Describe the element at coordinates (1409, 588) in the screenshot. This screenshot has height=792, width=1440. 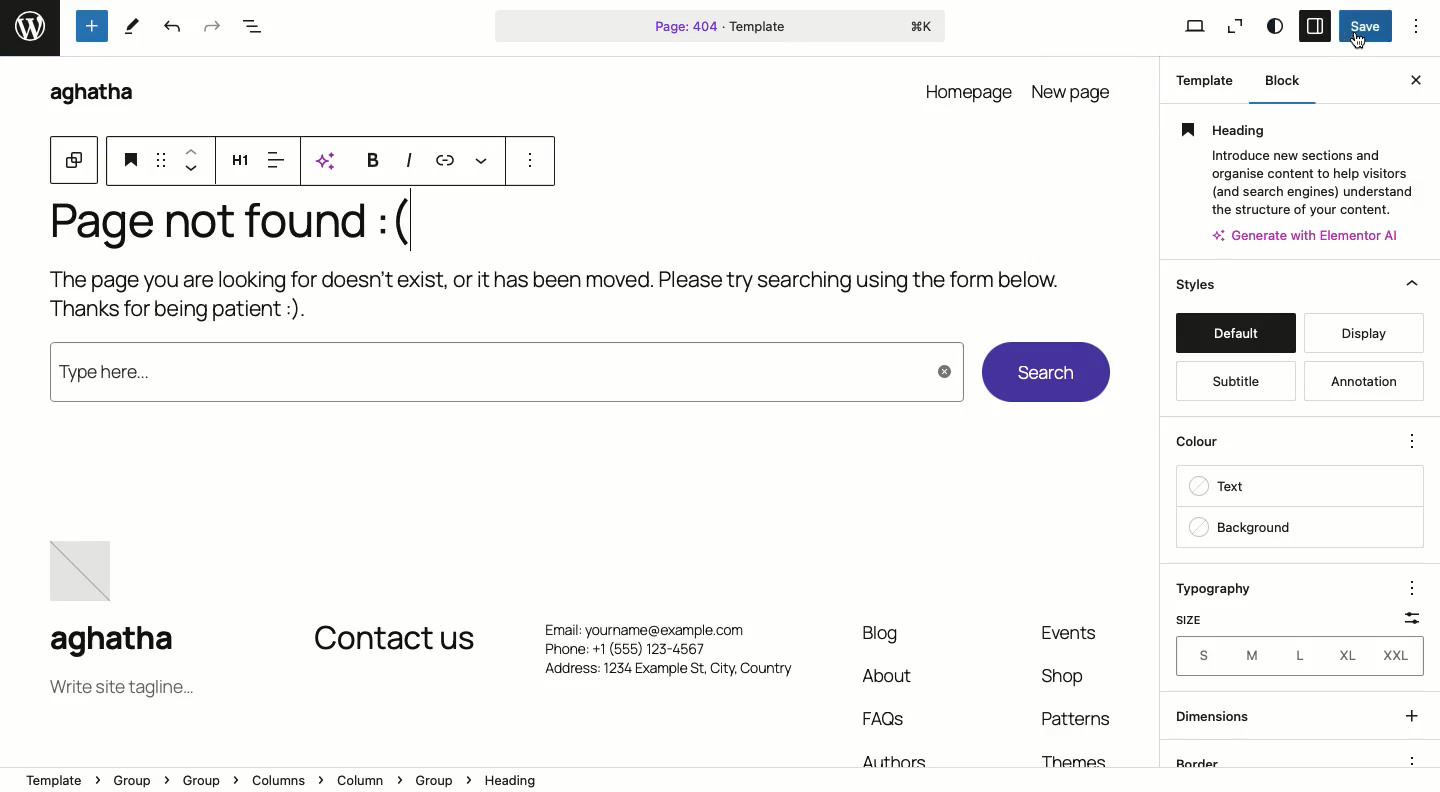
I see `options` at that location.